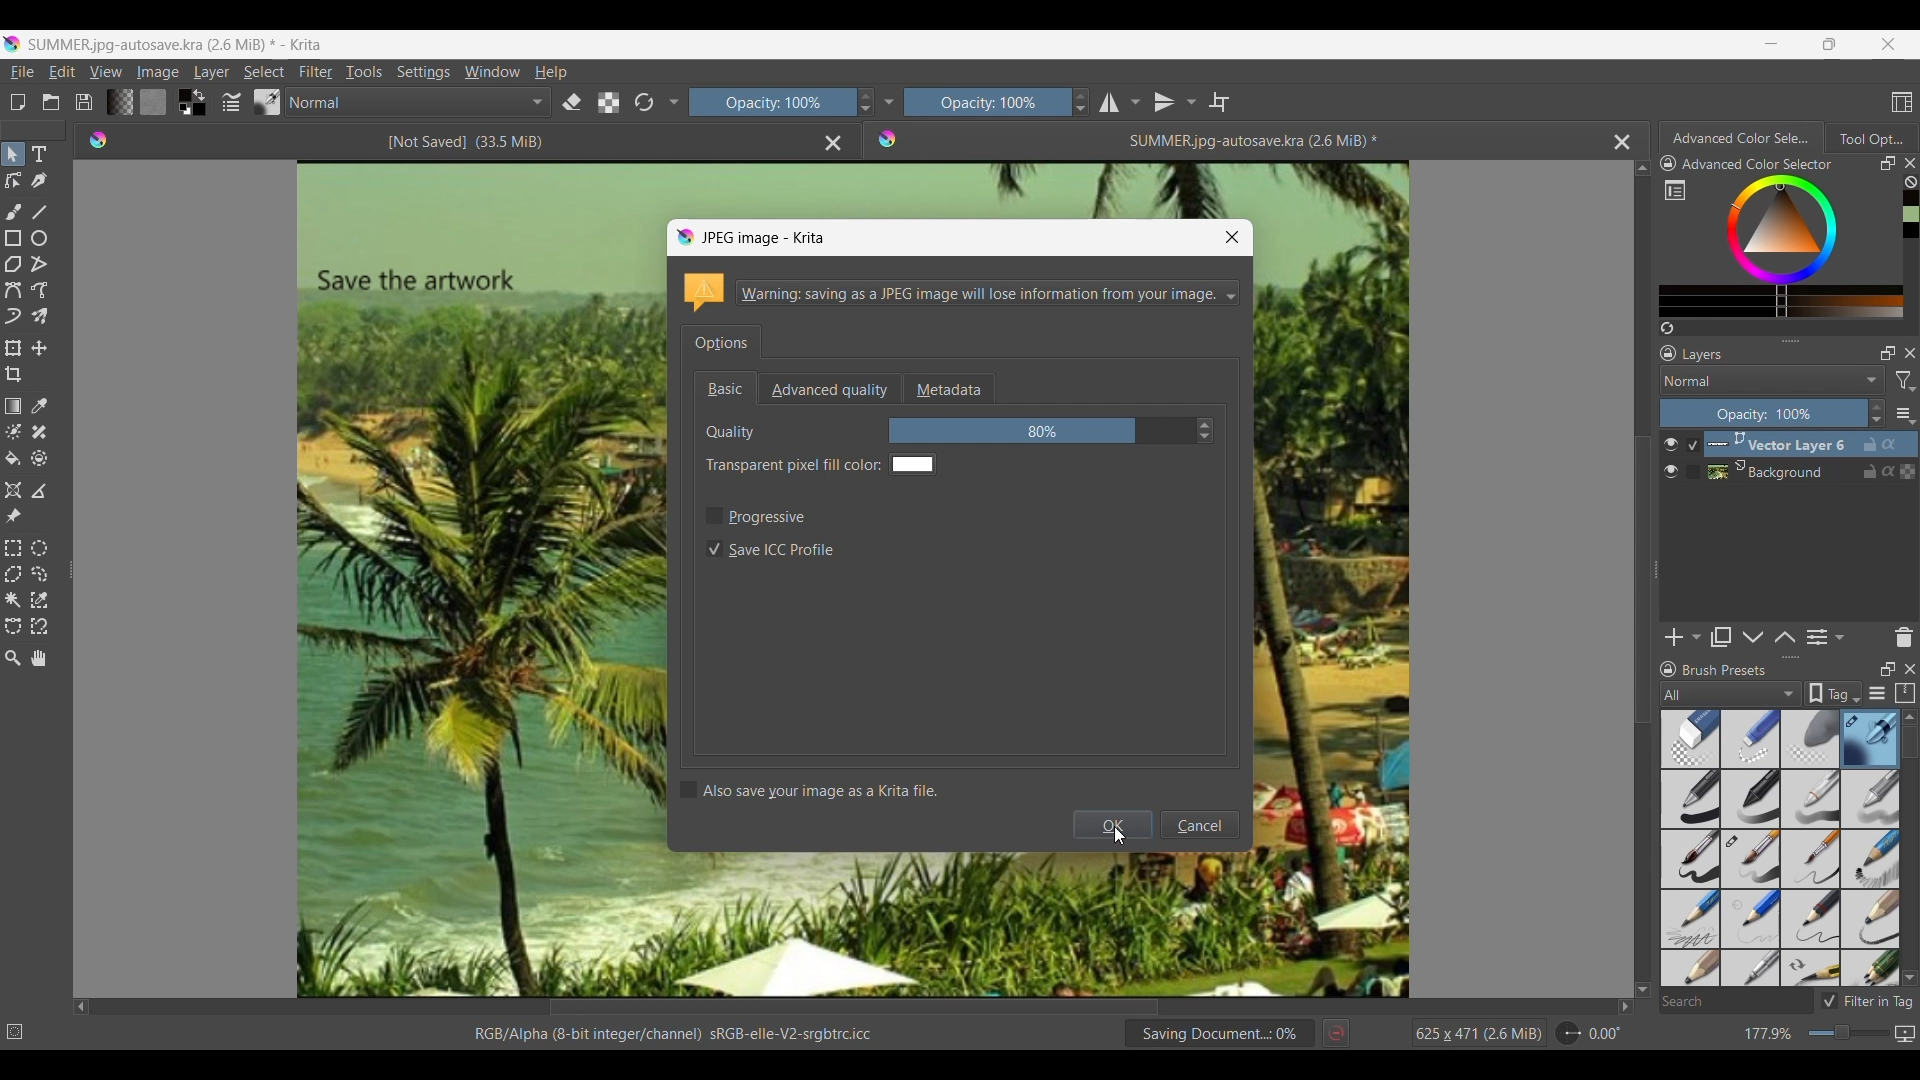  Describe the element at coordinates (644, 103) in the screenshot. I see `Reset to original preset` at that location.